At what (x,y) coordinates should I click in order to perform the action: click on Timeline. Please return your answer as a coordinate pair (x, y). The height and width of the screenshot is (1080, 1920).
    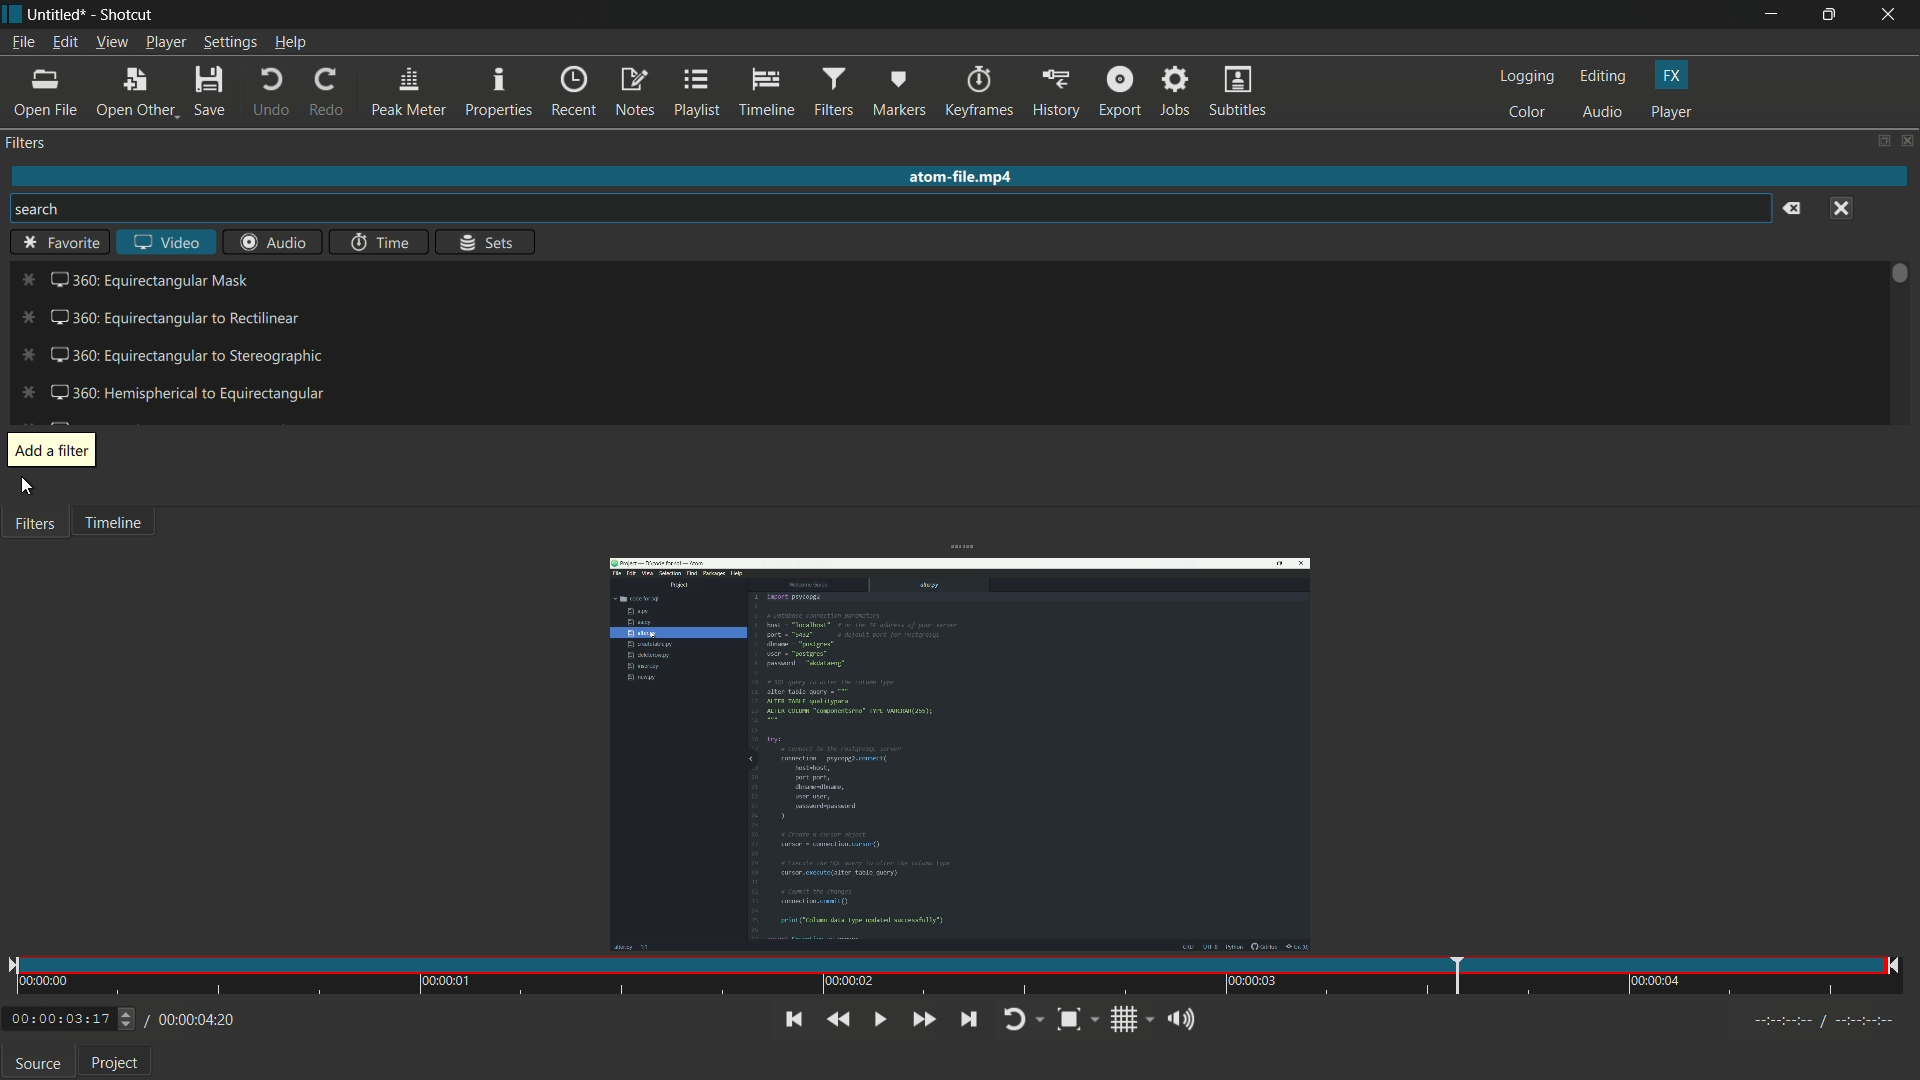
    Looking at the image, I should click on (134, 529).